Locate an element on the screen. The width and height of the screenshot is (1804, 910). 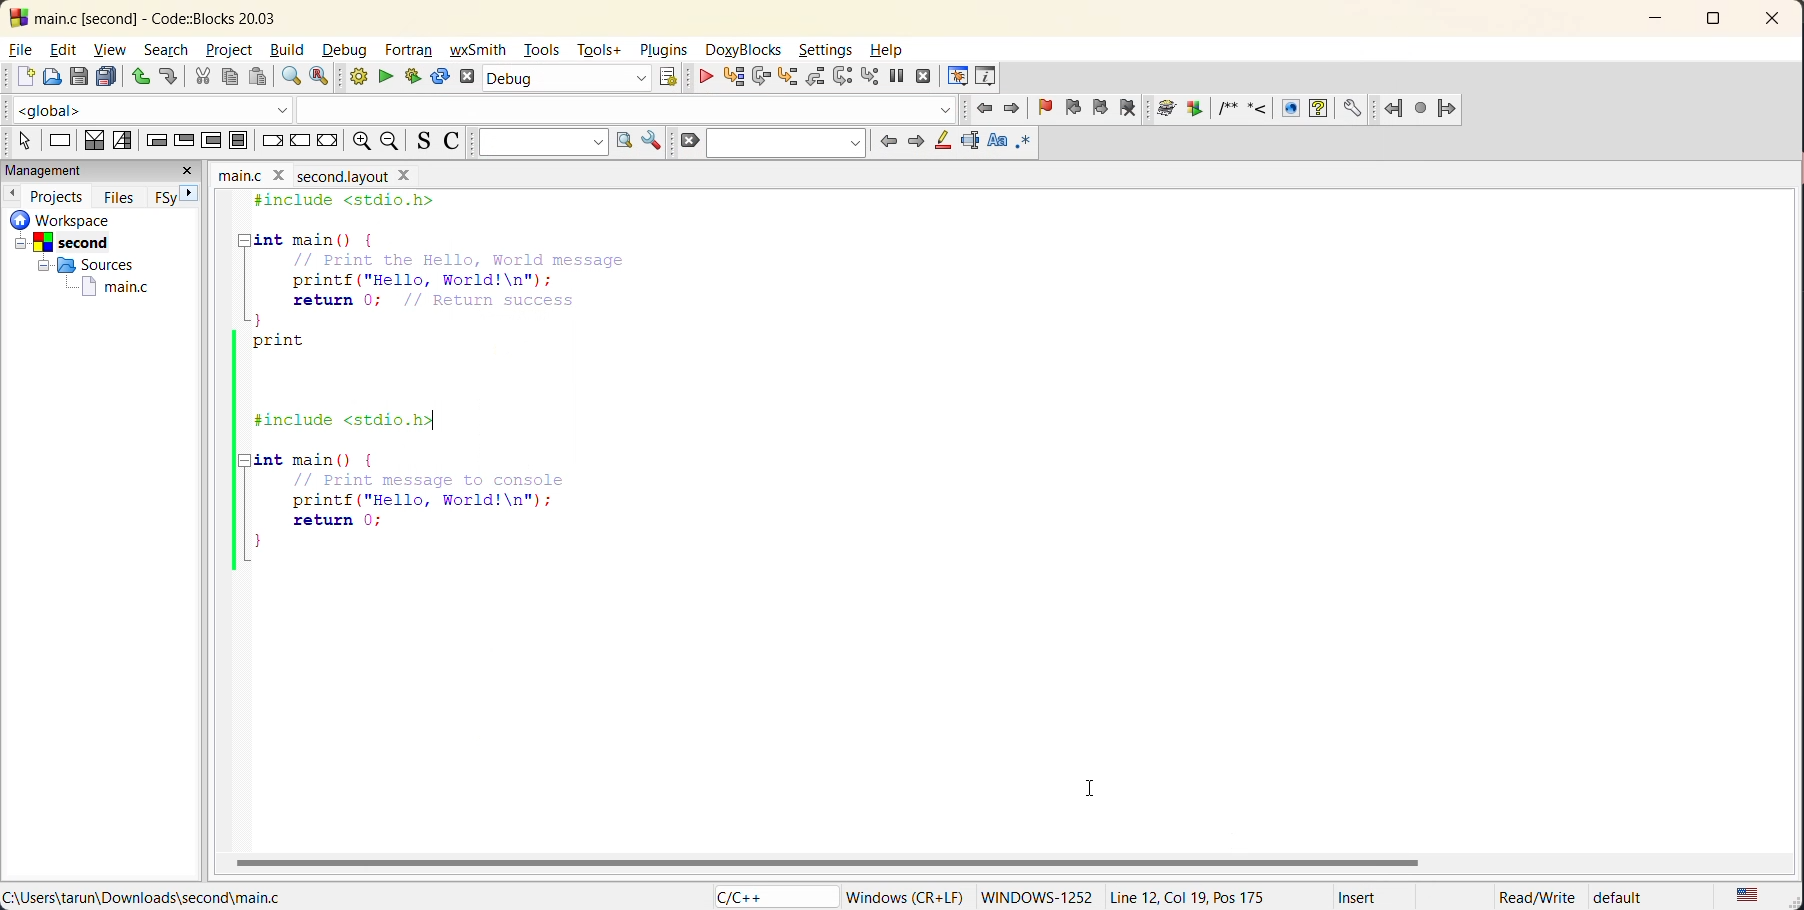
doxyblocks is located at coordinates (745, 51).